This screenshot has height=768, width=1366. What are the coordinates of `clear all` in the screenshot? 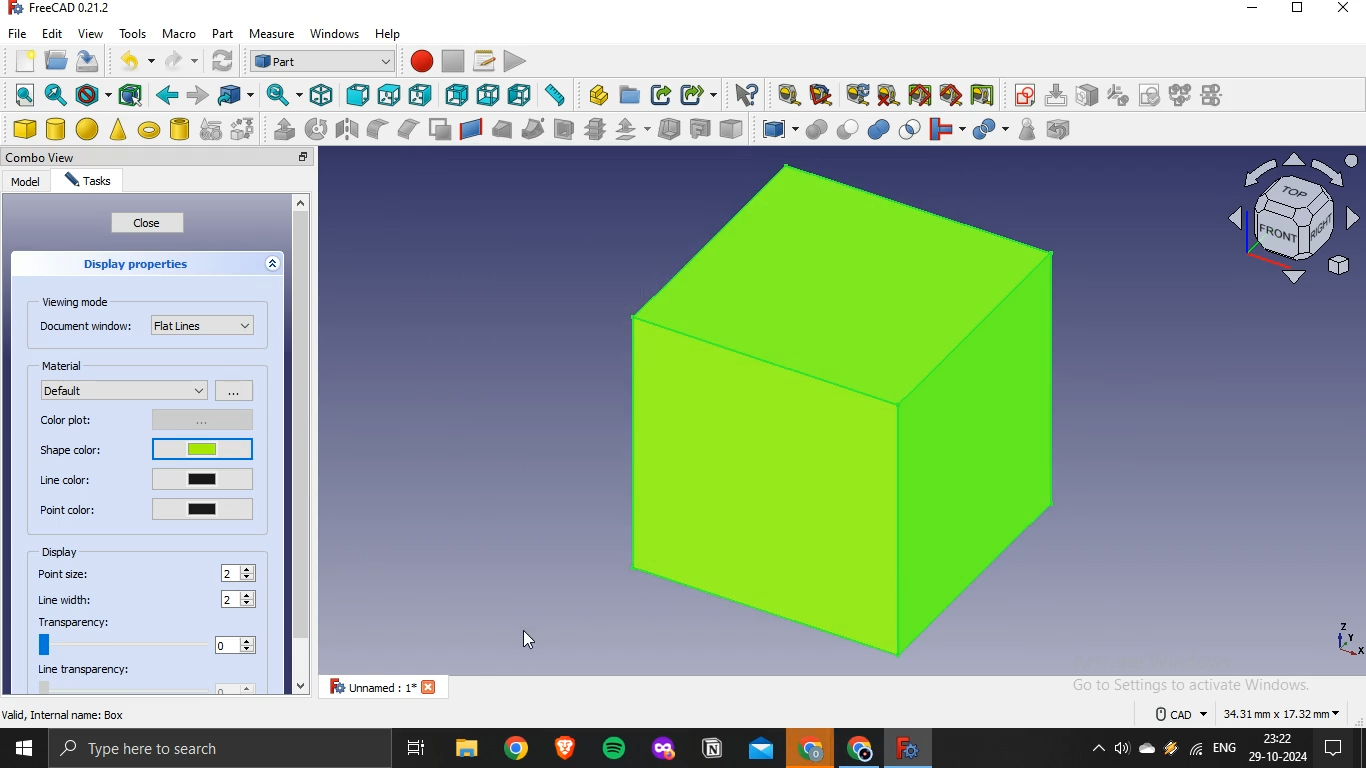 It's located at (888, 95).